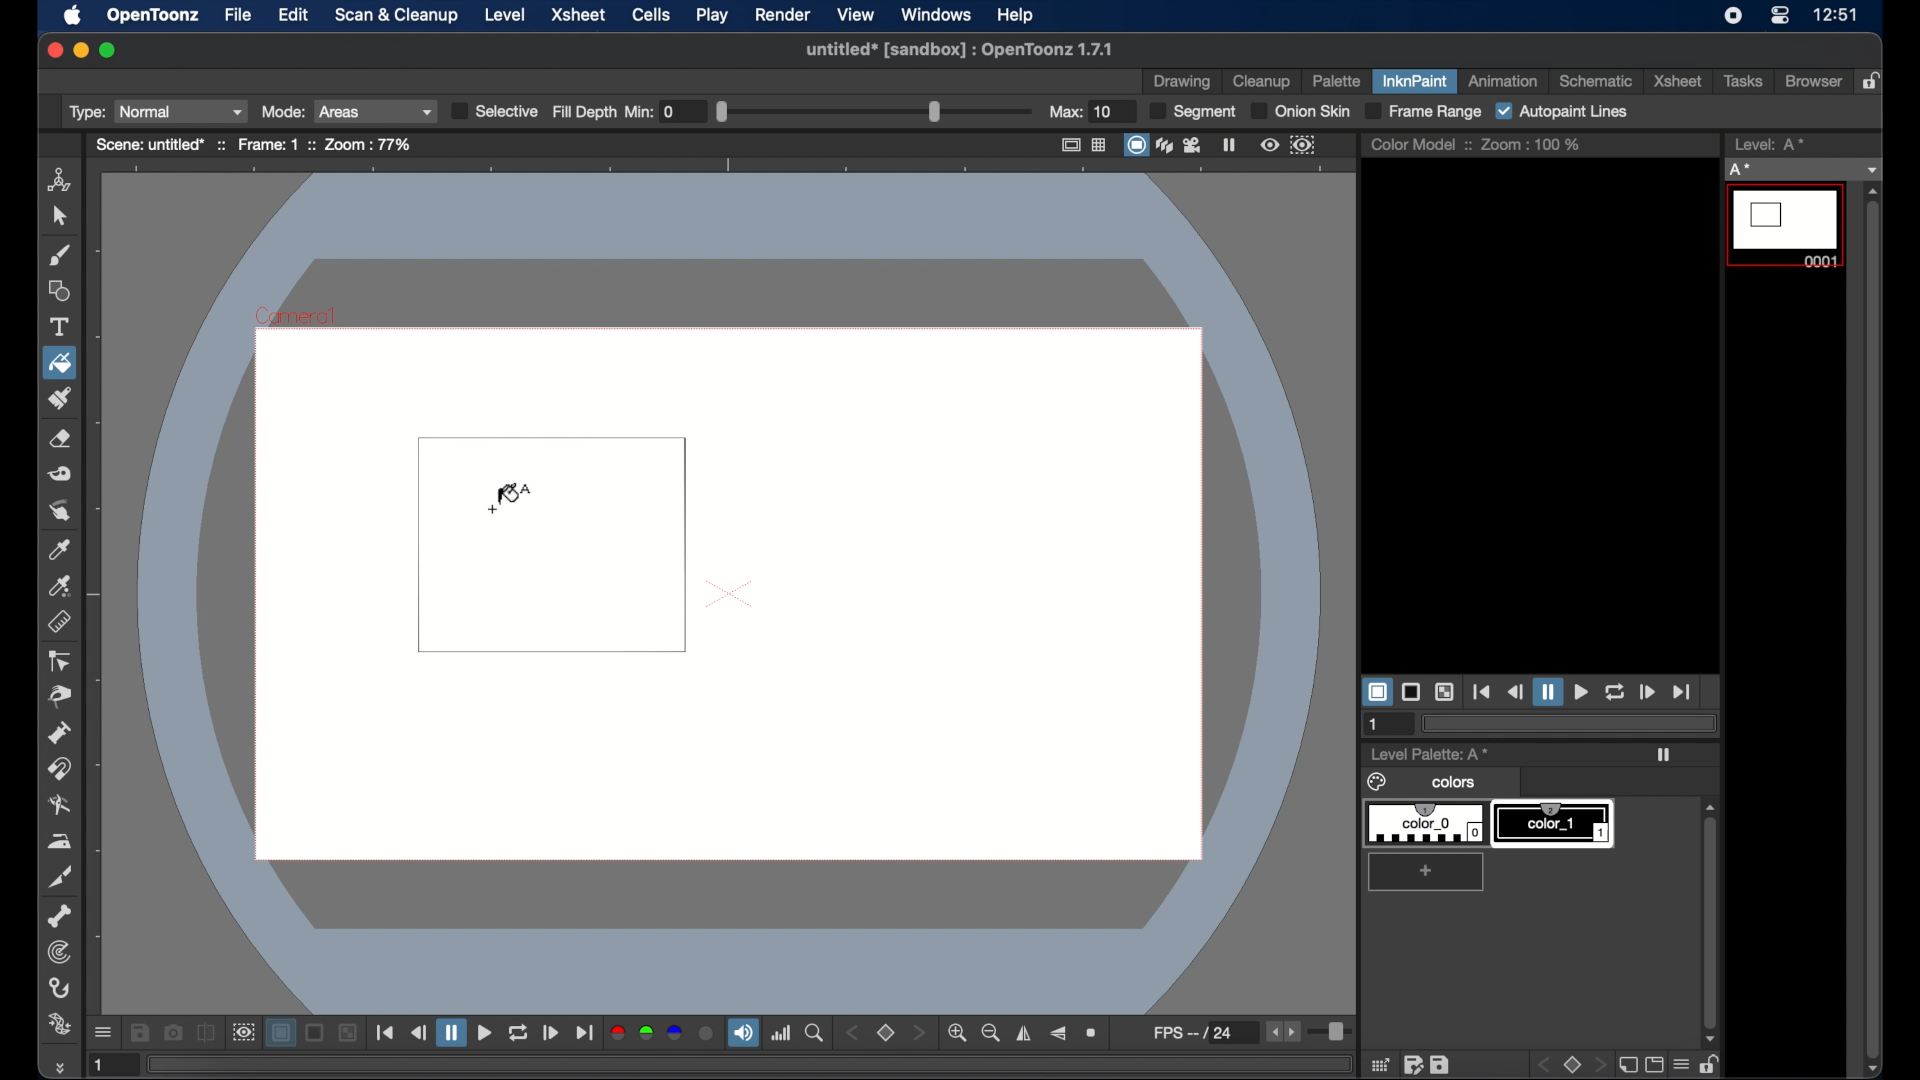 The height and width of the screenshot is (1080, 1920). What do you see at coordinates (60, 952) in the screenshot?
I see `tracker tool` at bounding box center [60, 952].